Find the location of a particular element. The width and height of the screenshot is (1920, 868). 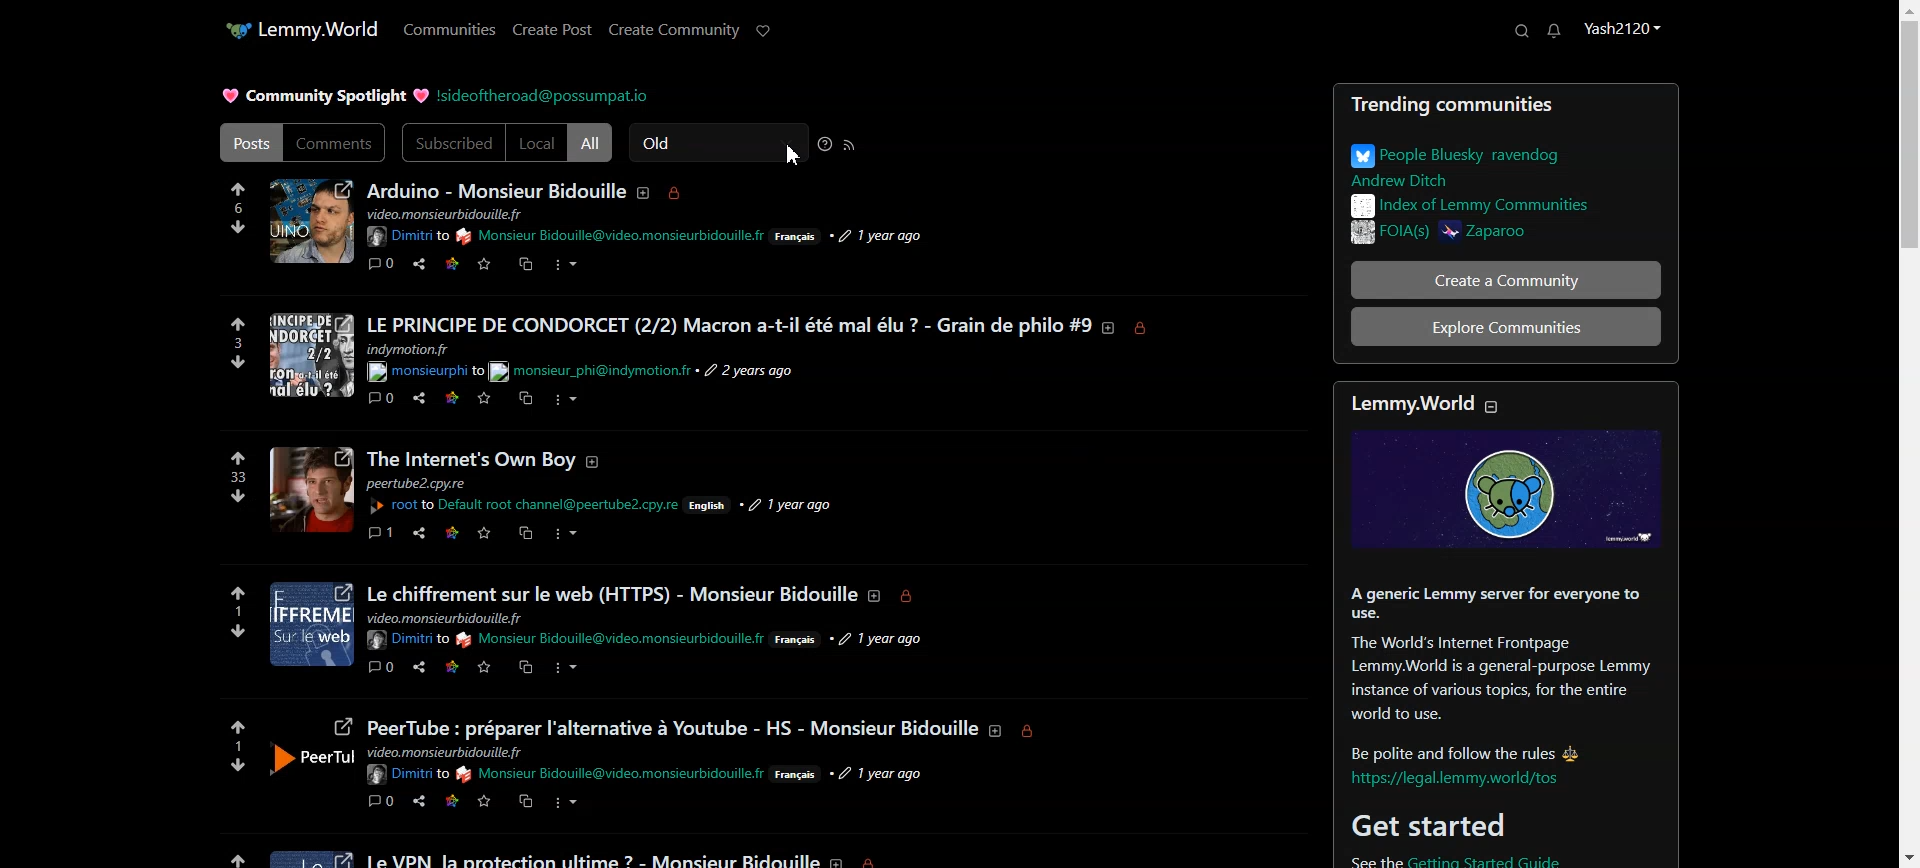

1 is located at coordinates (237, 612).